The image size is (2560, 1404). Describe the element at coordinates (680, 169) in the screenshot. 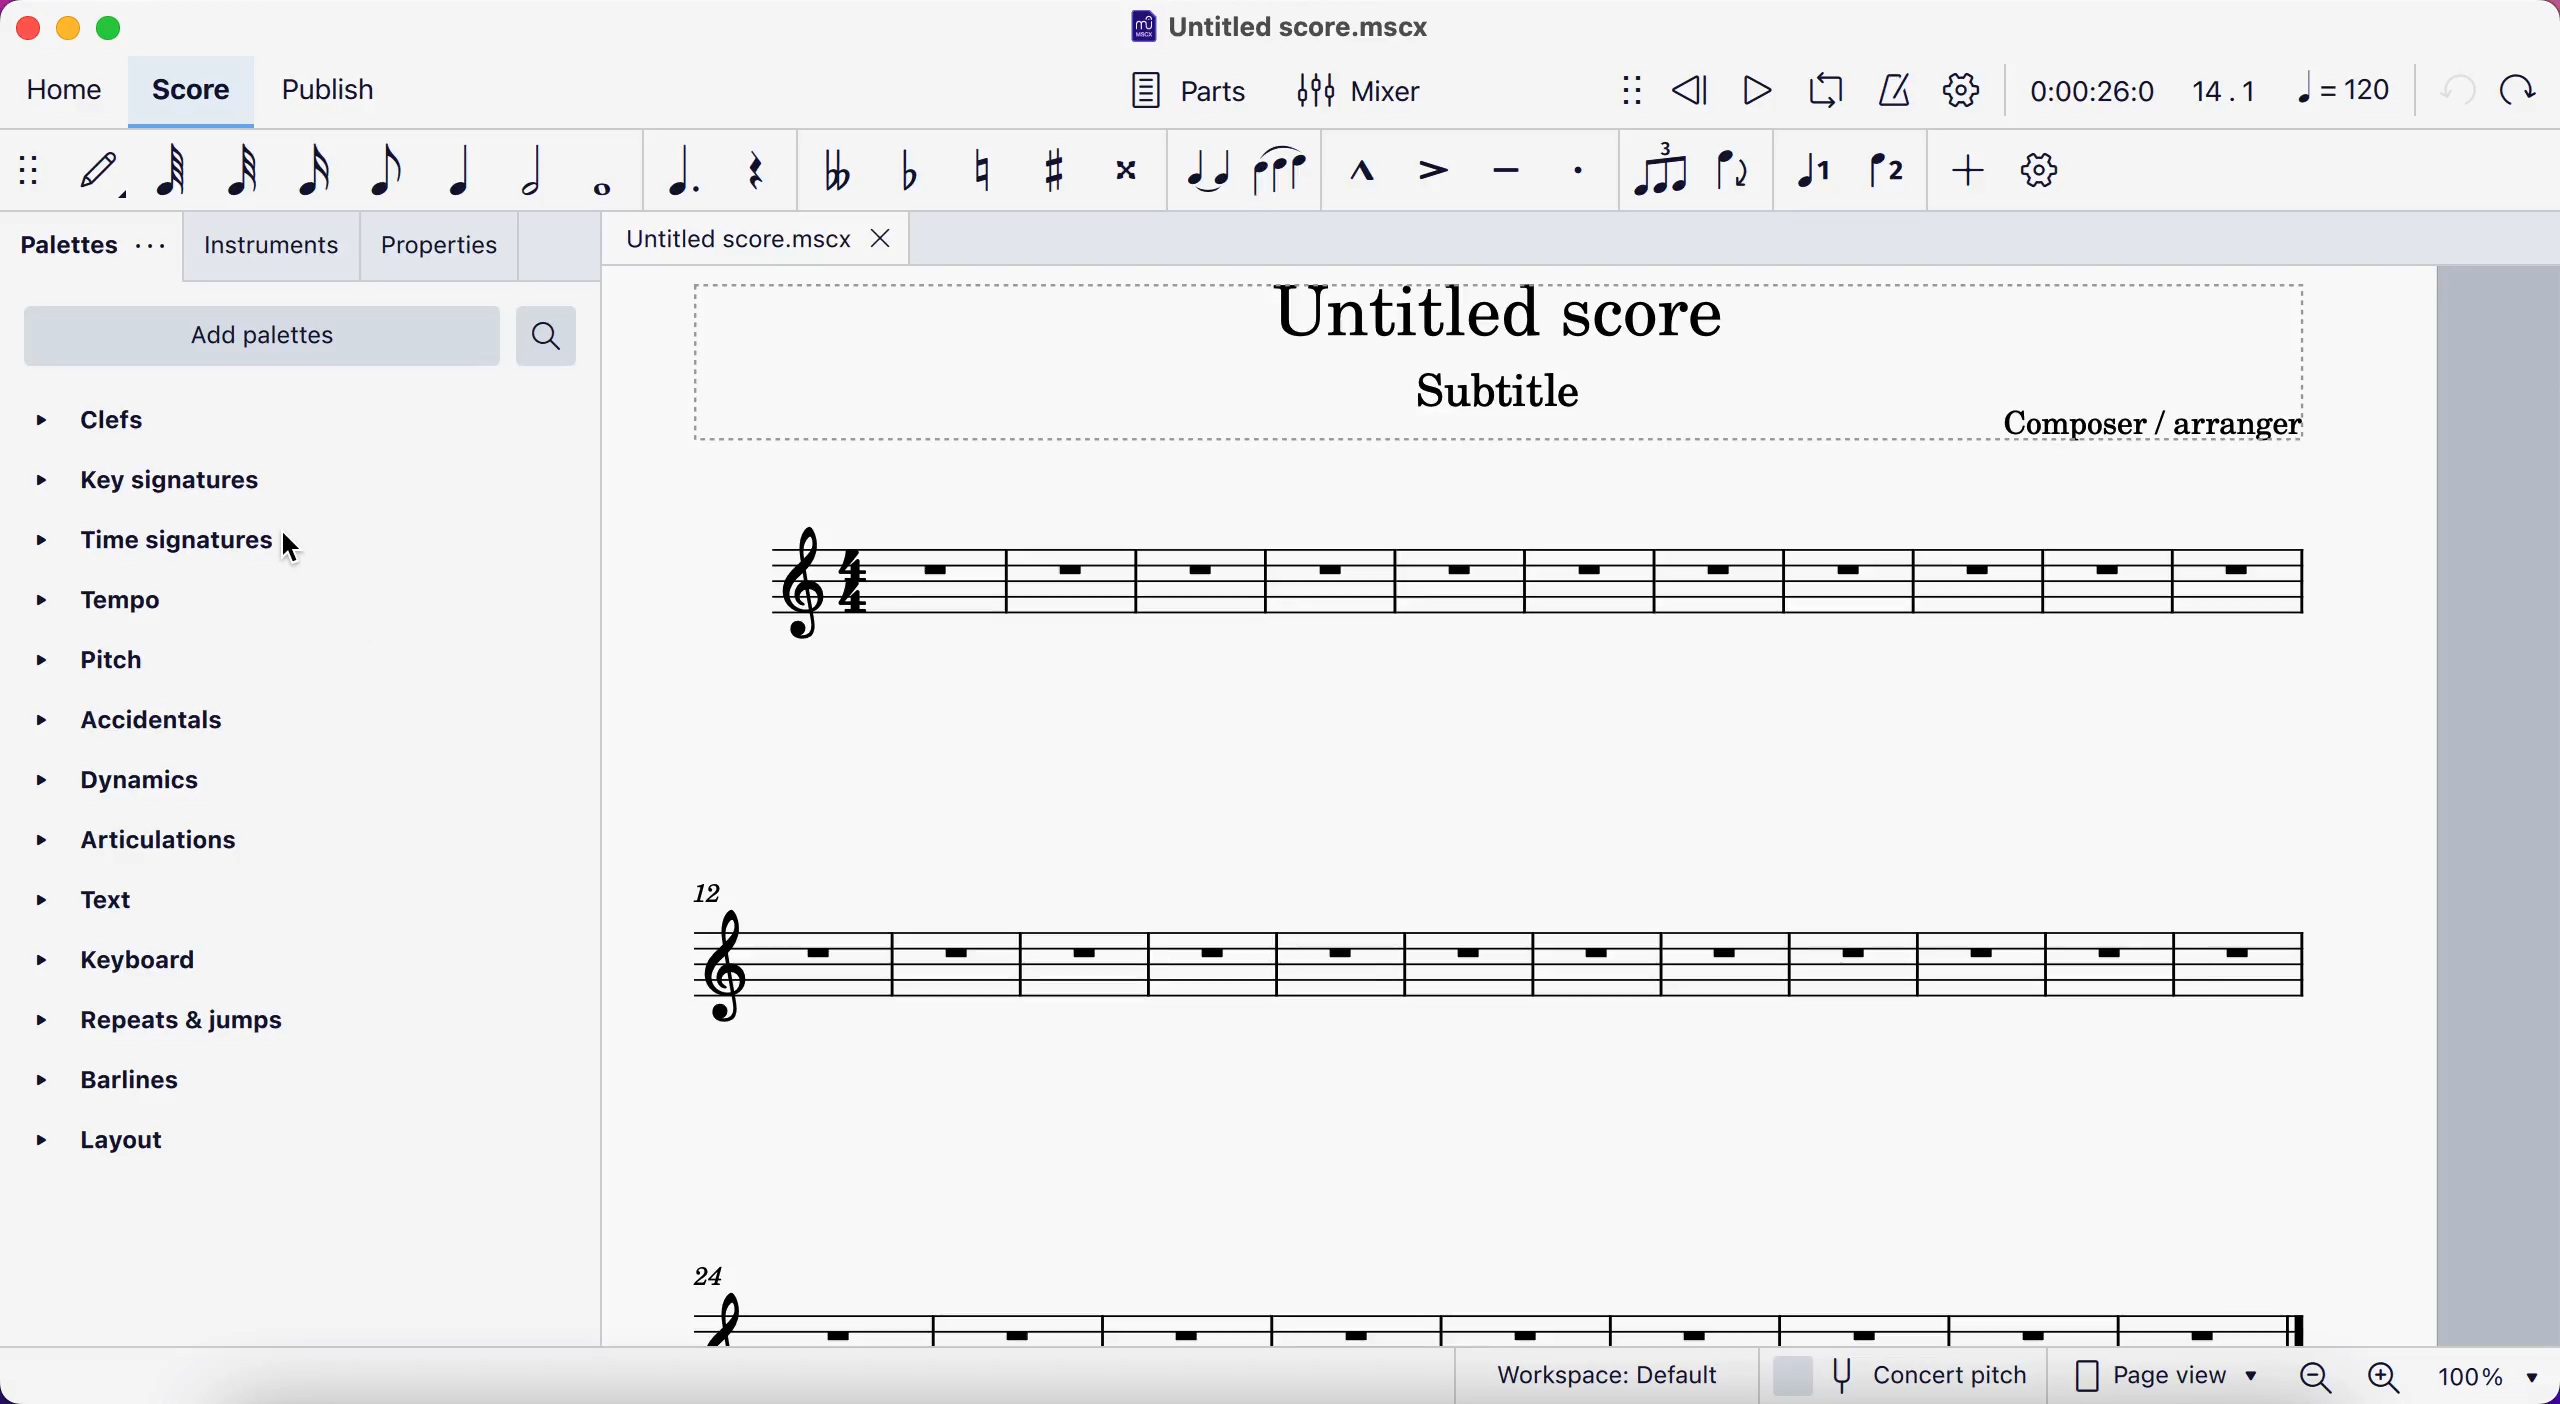

I see `augmentation dot` at that location.